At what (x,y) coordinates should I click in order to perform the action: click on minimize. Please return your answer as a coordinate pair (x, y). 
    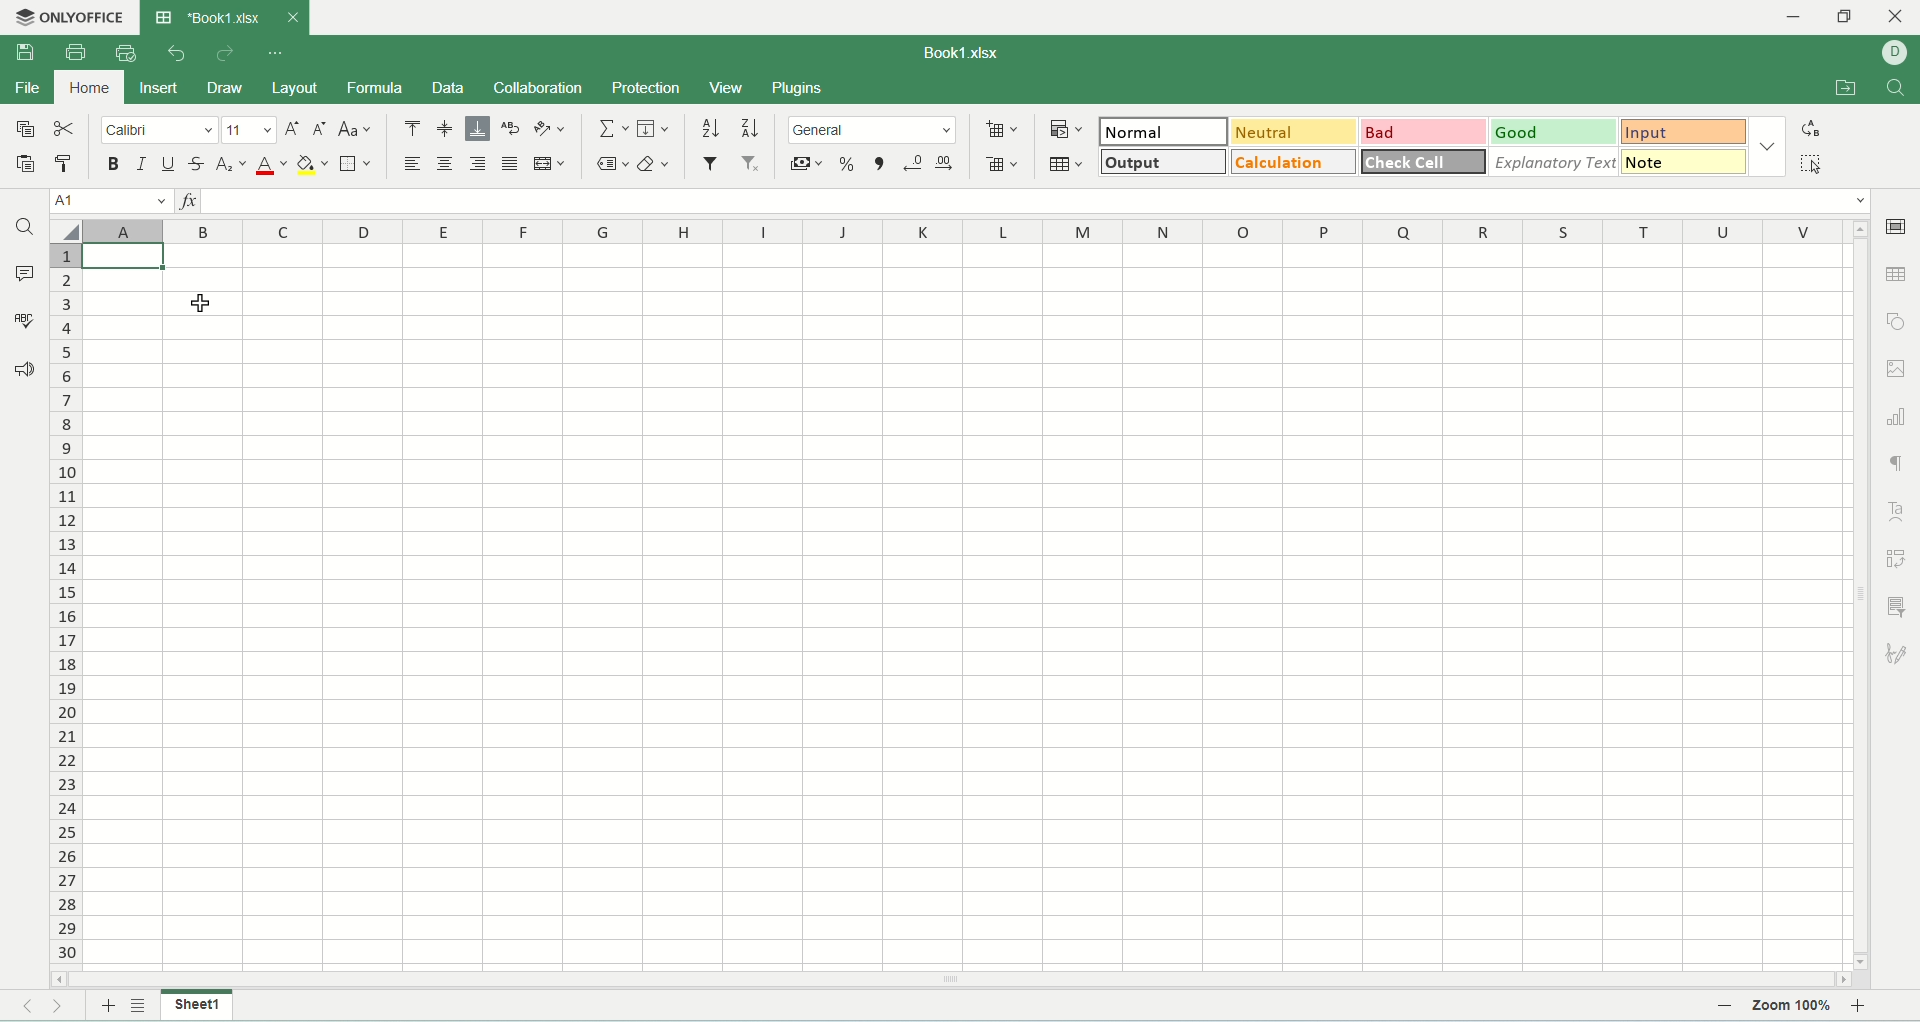
    Looking at the image, I should click on (1804, 18).